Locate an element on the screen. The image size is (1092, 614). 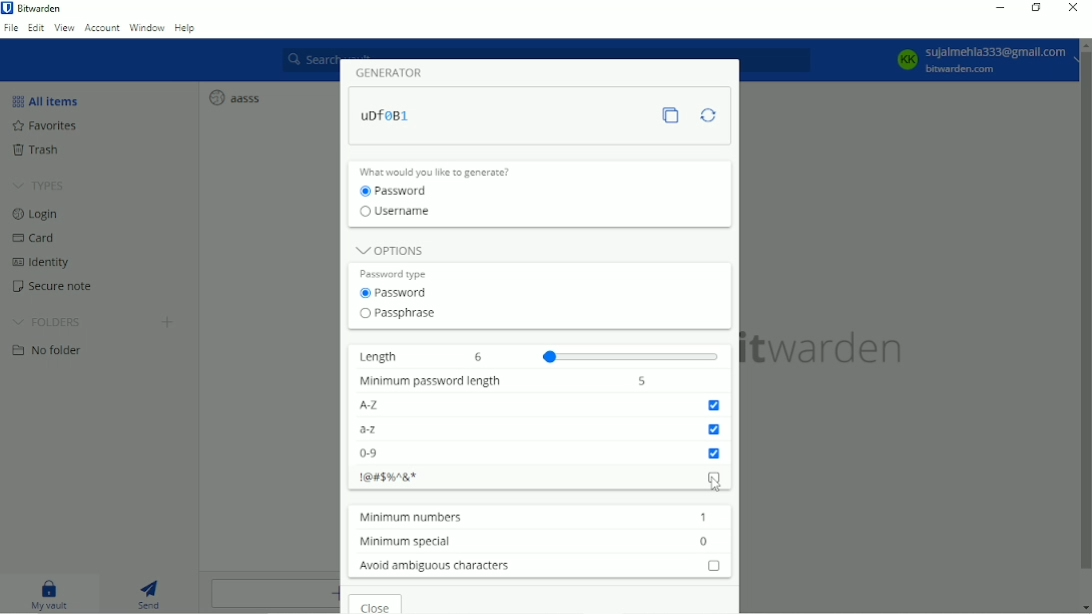
cursor is located at coordinates (716, 486).